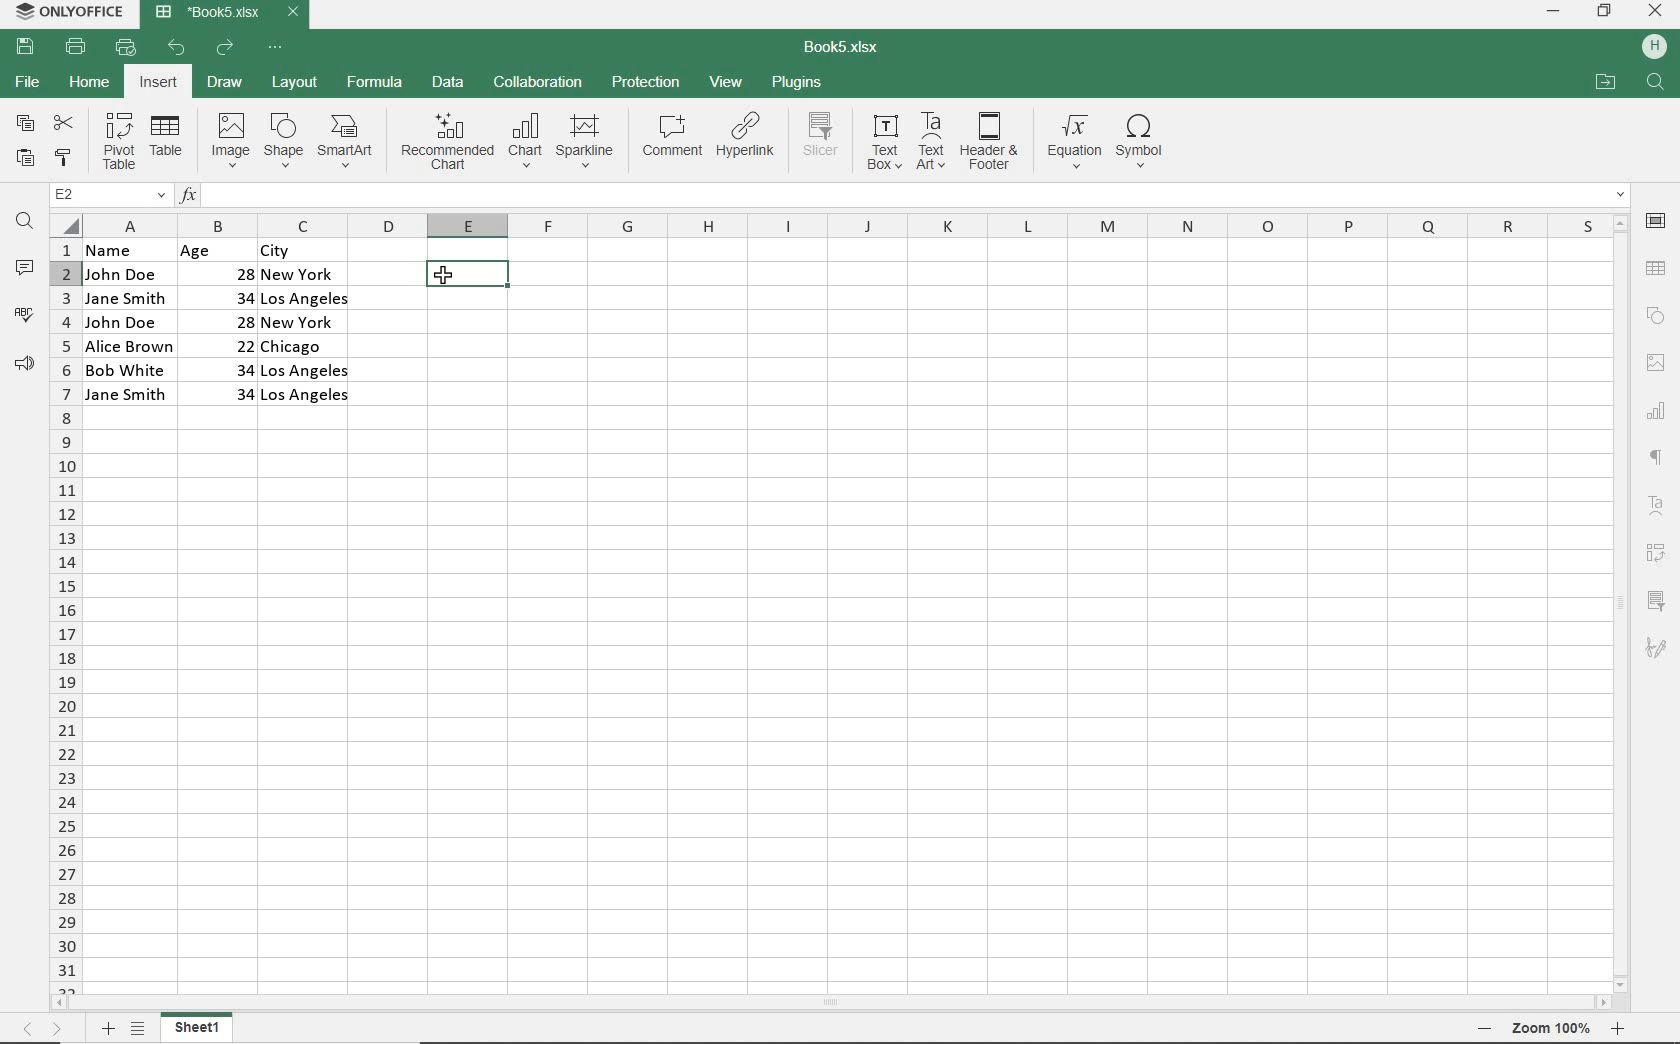 The height and width of the screenshot is (1044, 1680). Describe the element at coordinates (122, 250) in the screenshot. I see `Name` at that location.